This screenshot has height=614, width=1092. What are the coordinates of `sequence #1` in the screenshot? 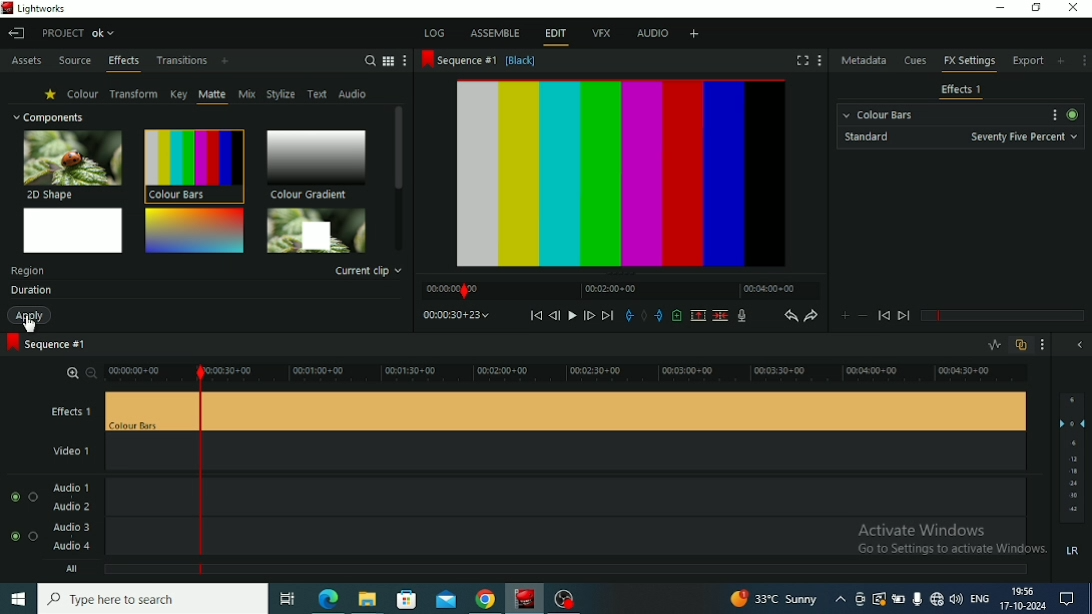 It's located at (459, 61).